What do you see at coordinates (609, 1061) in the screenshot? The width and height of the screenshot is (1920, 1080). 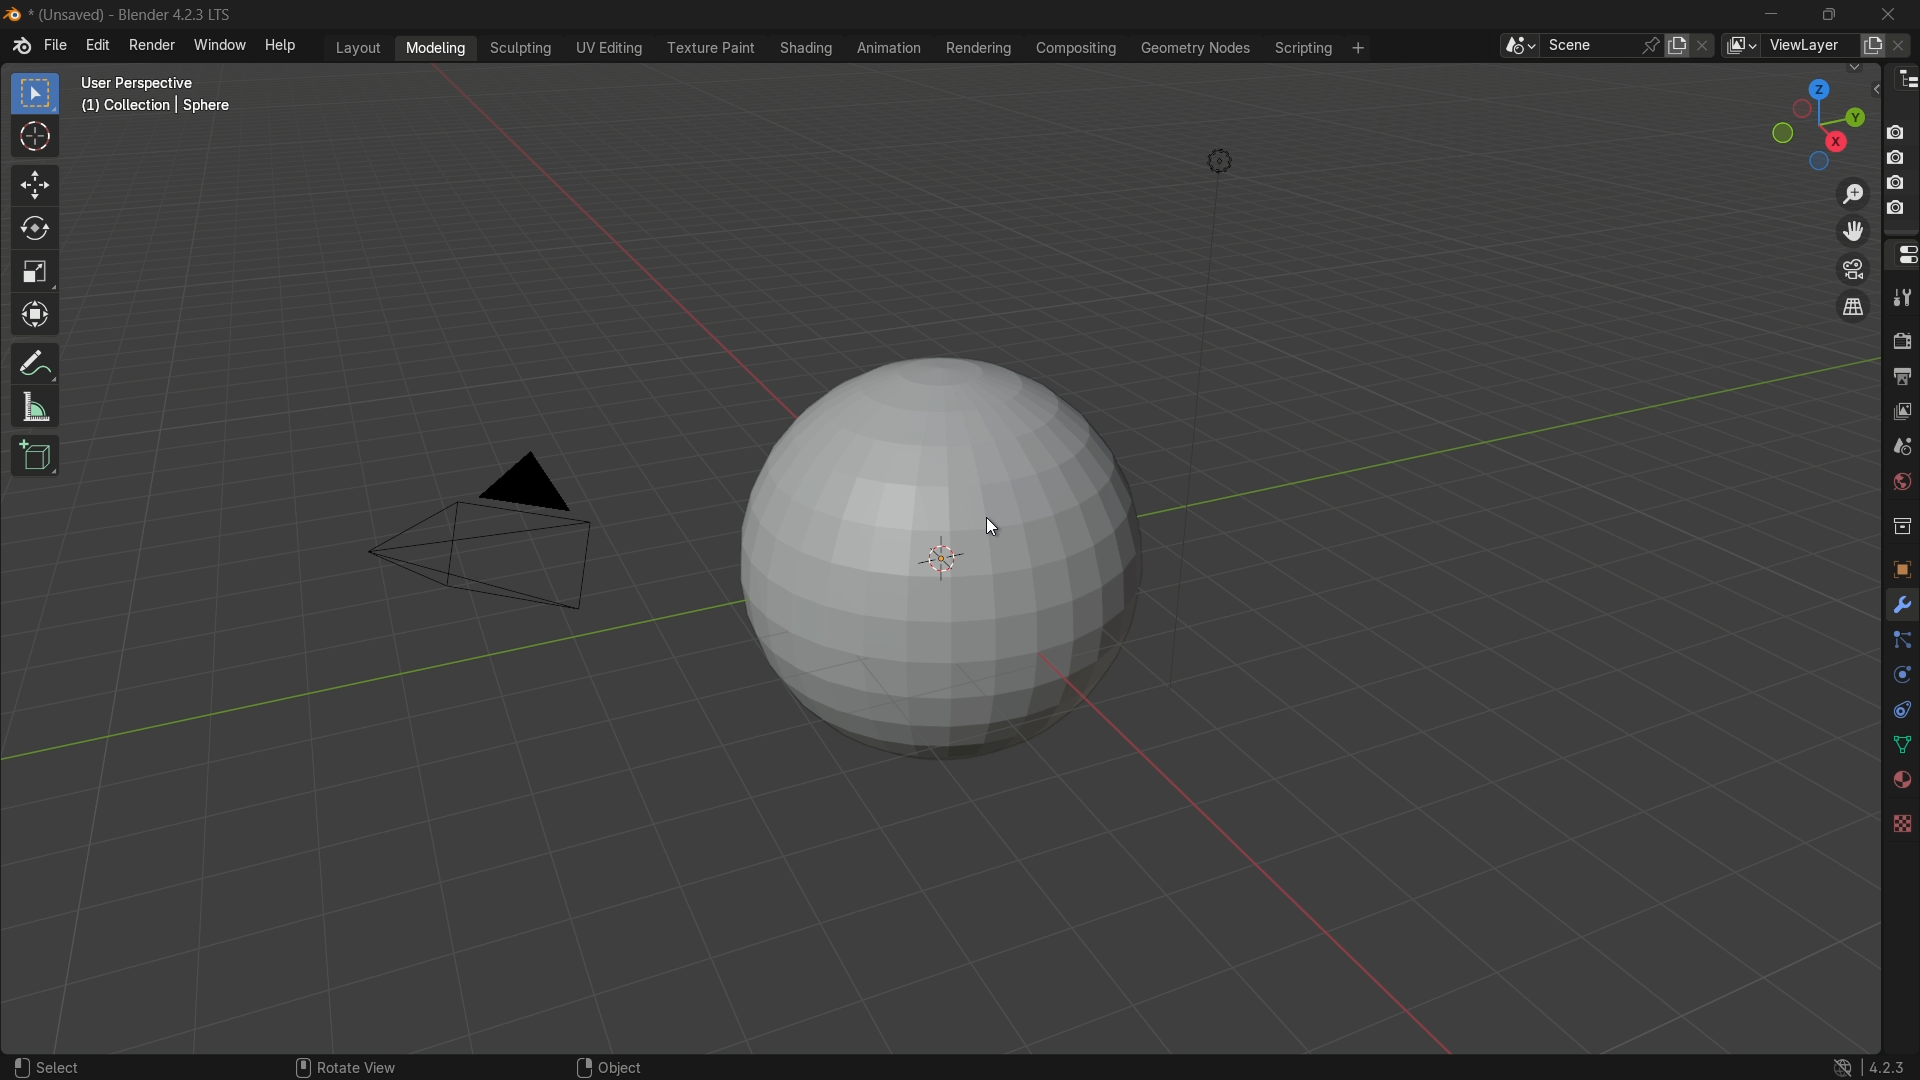 I see `object` at bounding box center [609, 1061].